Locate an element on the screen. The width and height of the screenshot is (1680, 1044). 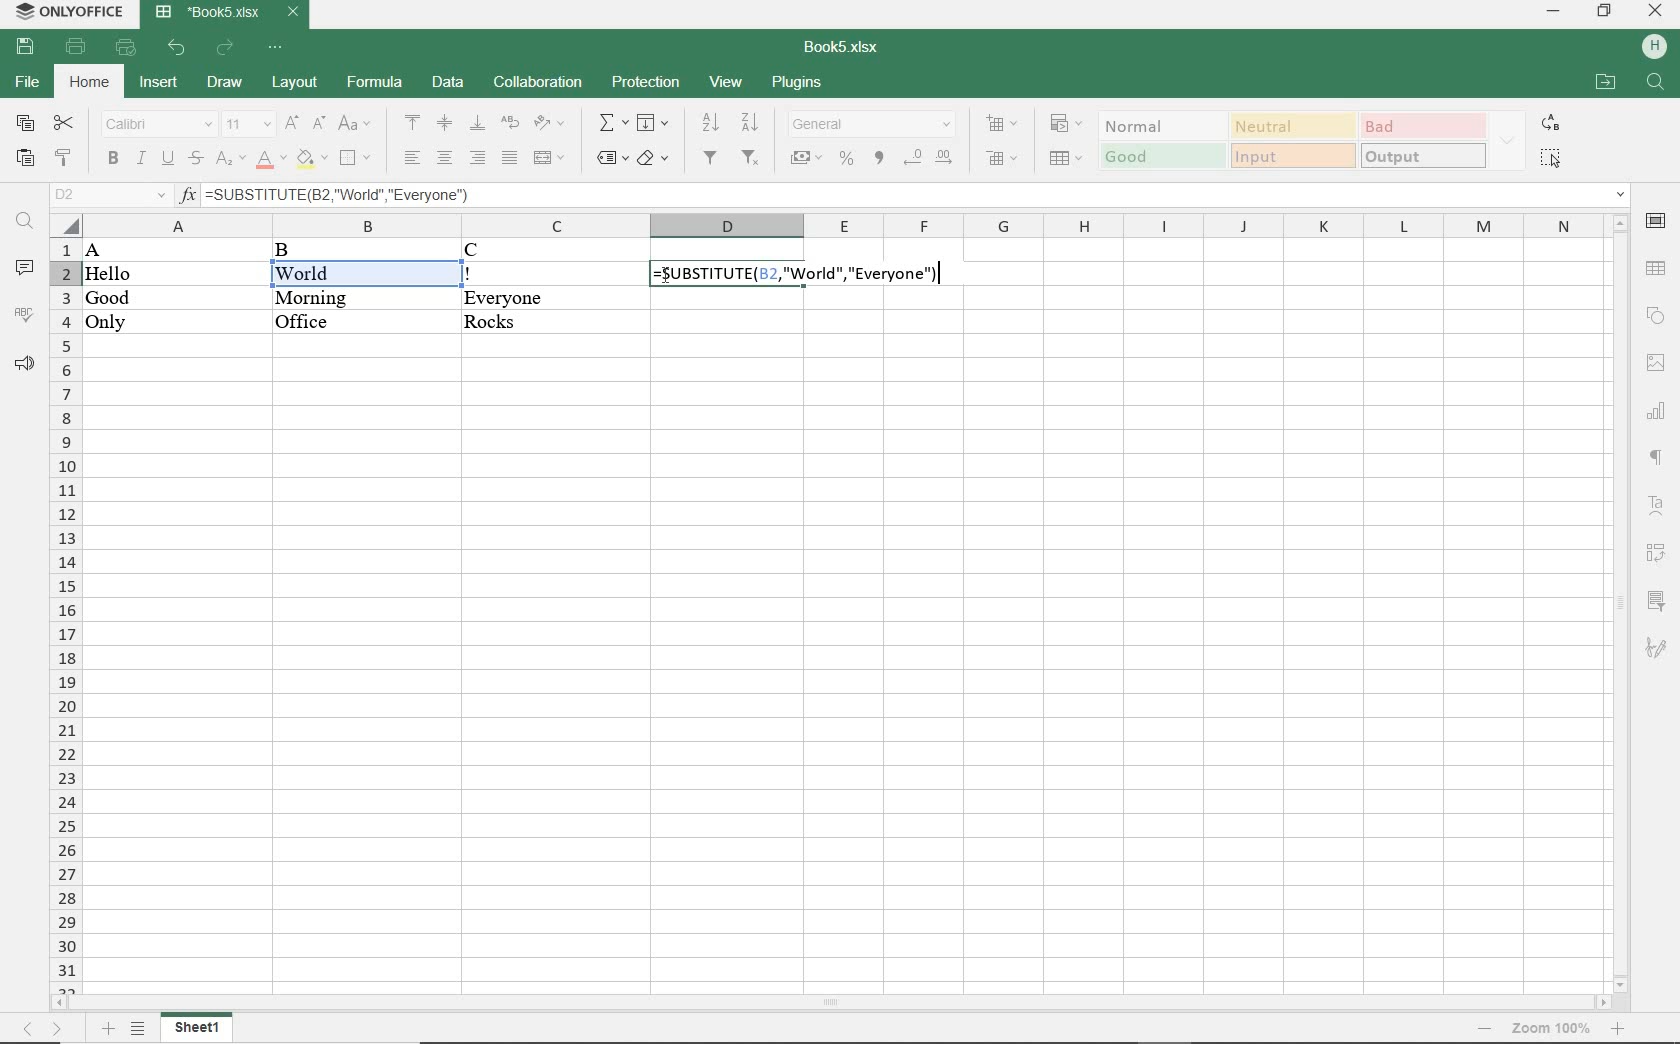
cell settings is located at coordinates (1656, 221).